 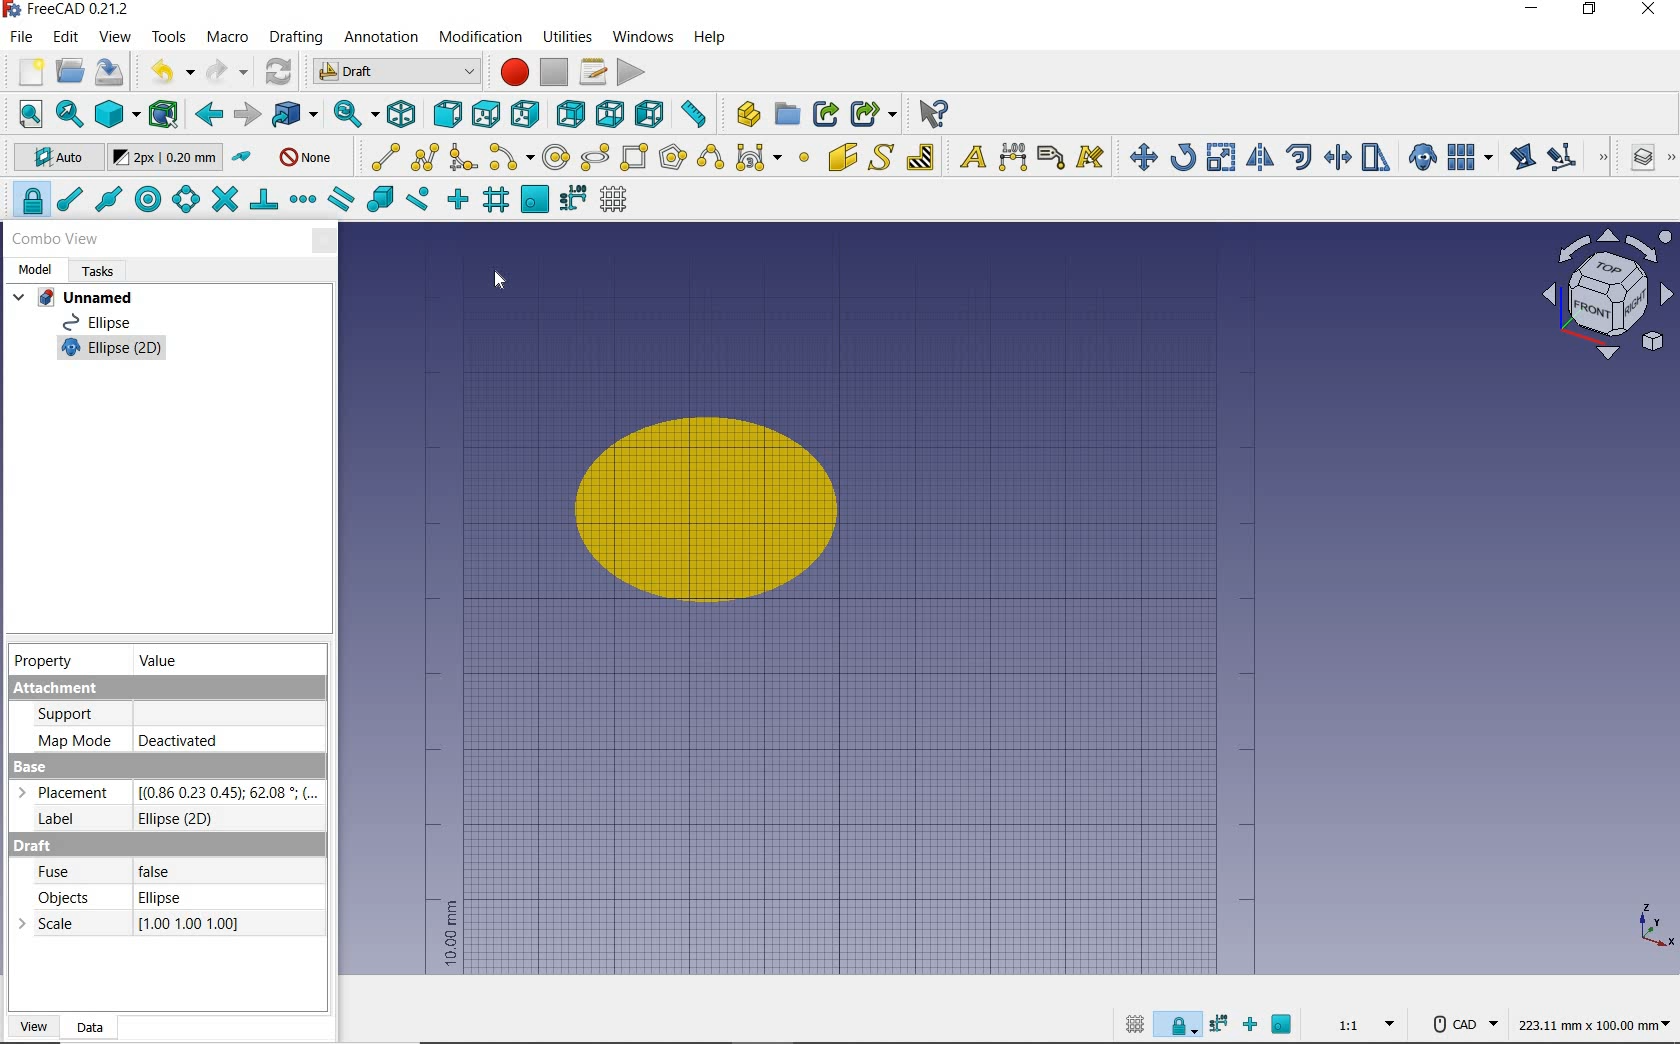 What do you see at coordinates (354, 113) in the screenshot?
I see `sync view` at bounding box center [354, 113].